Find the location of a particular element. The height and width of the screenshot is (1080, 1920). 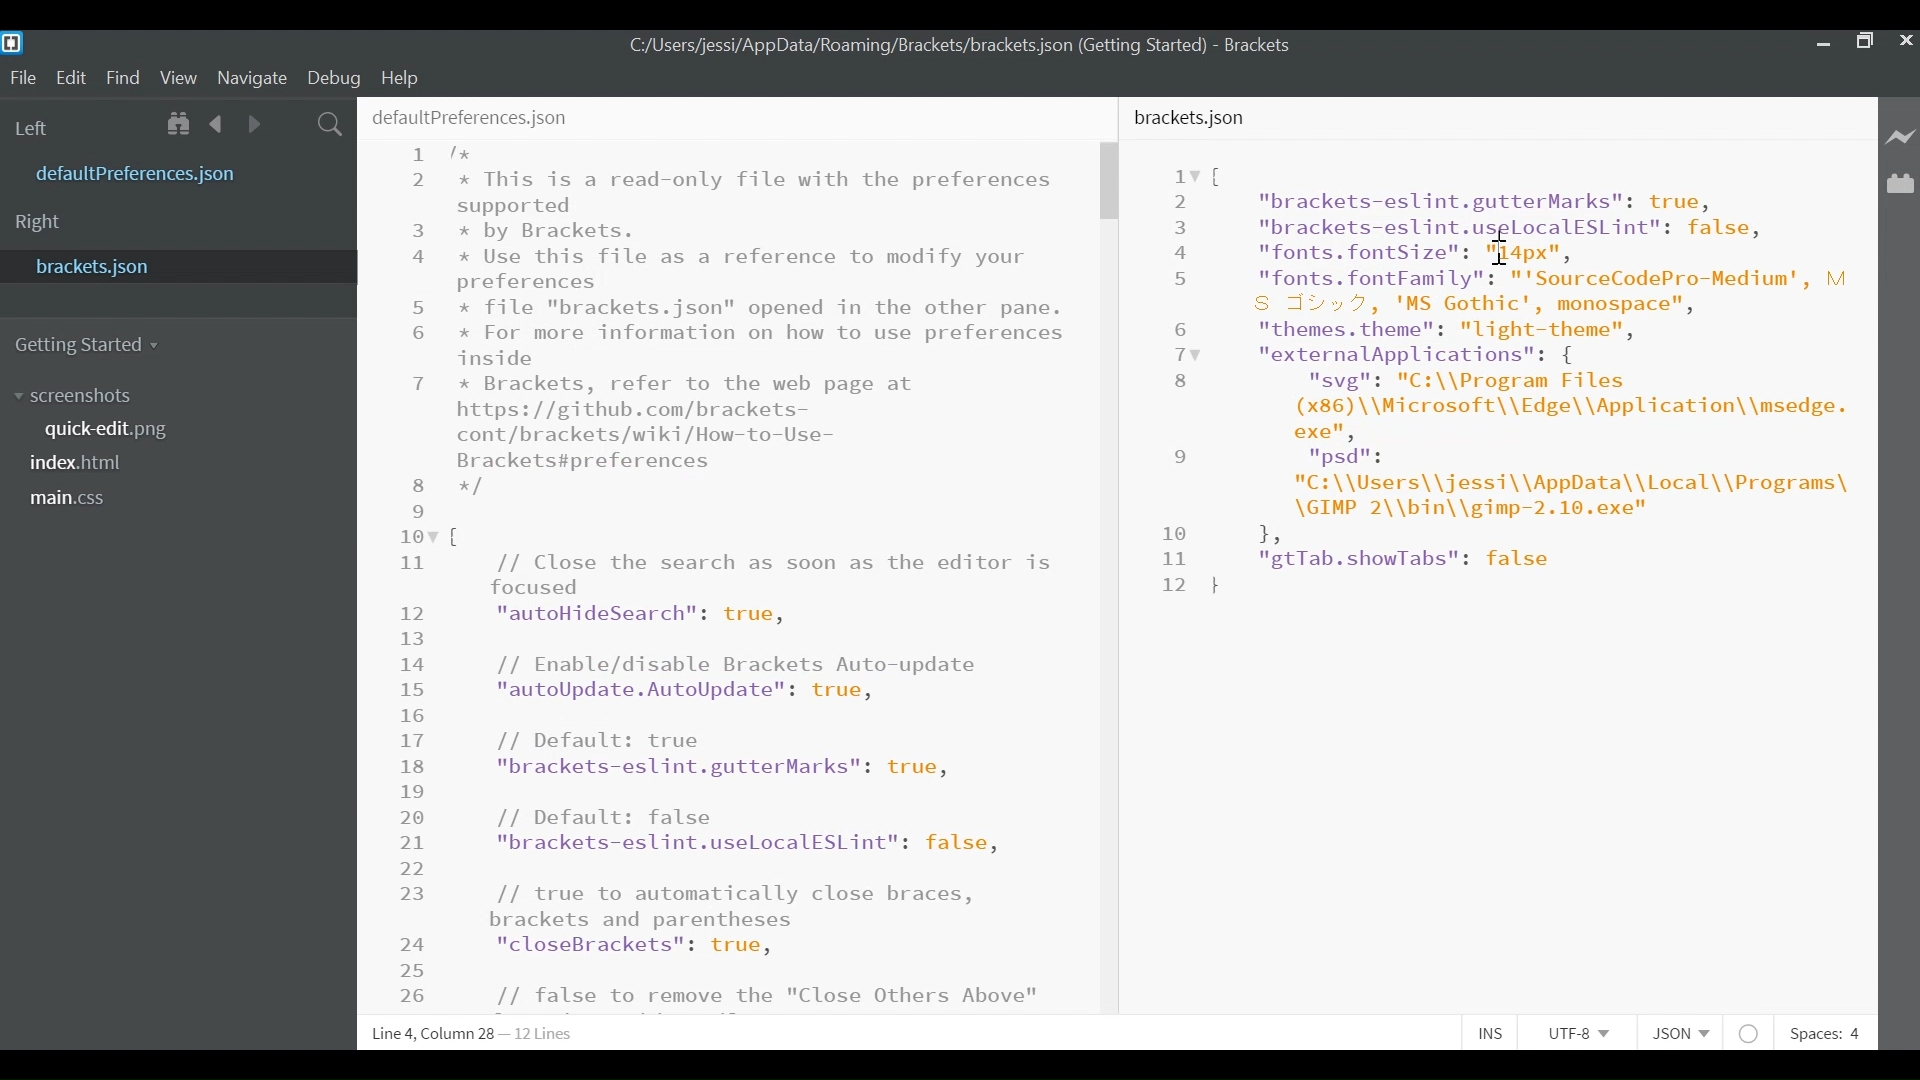

Navigate is located at coordinates (251, 79).